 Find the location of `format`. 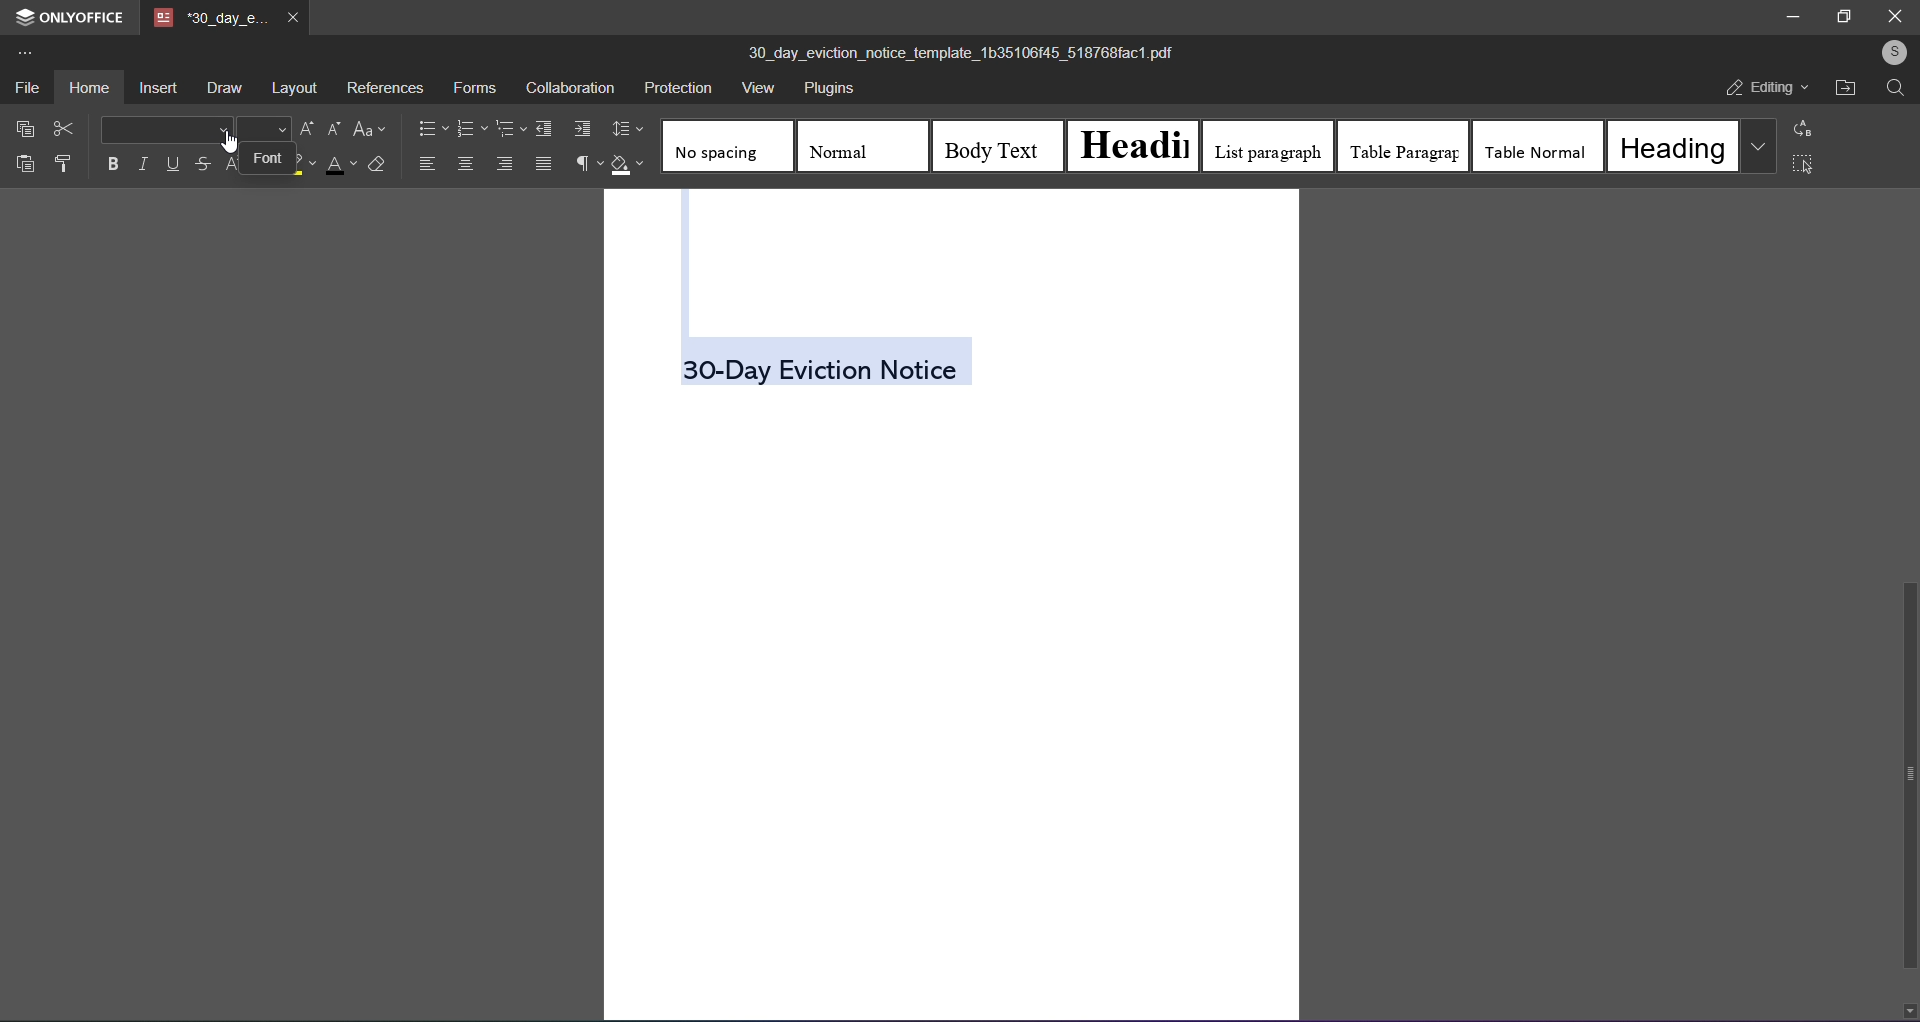

format is located at coordinates (63, 162).